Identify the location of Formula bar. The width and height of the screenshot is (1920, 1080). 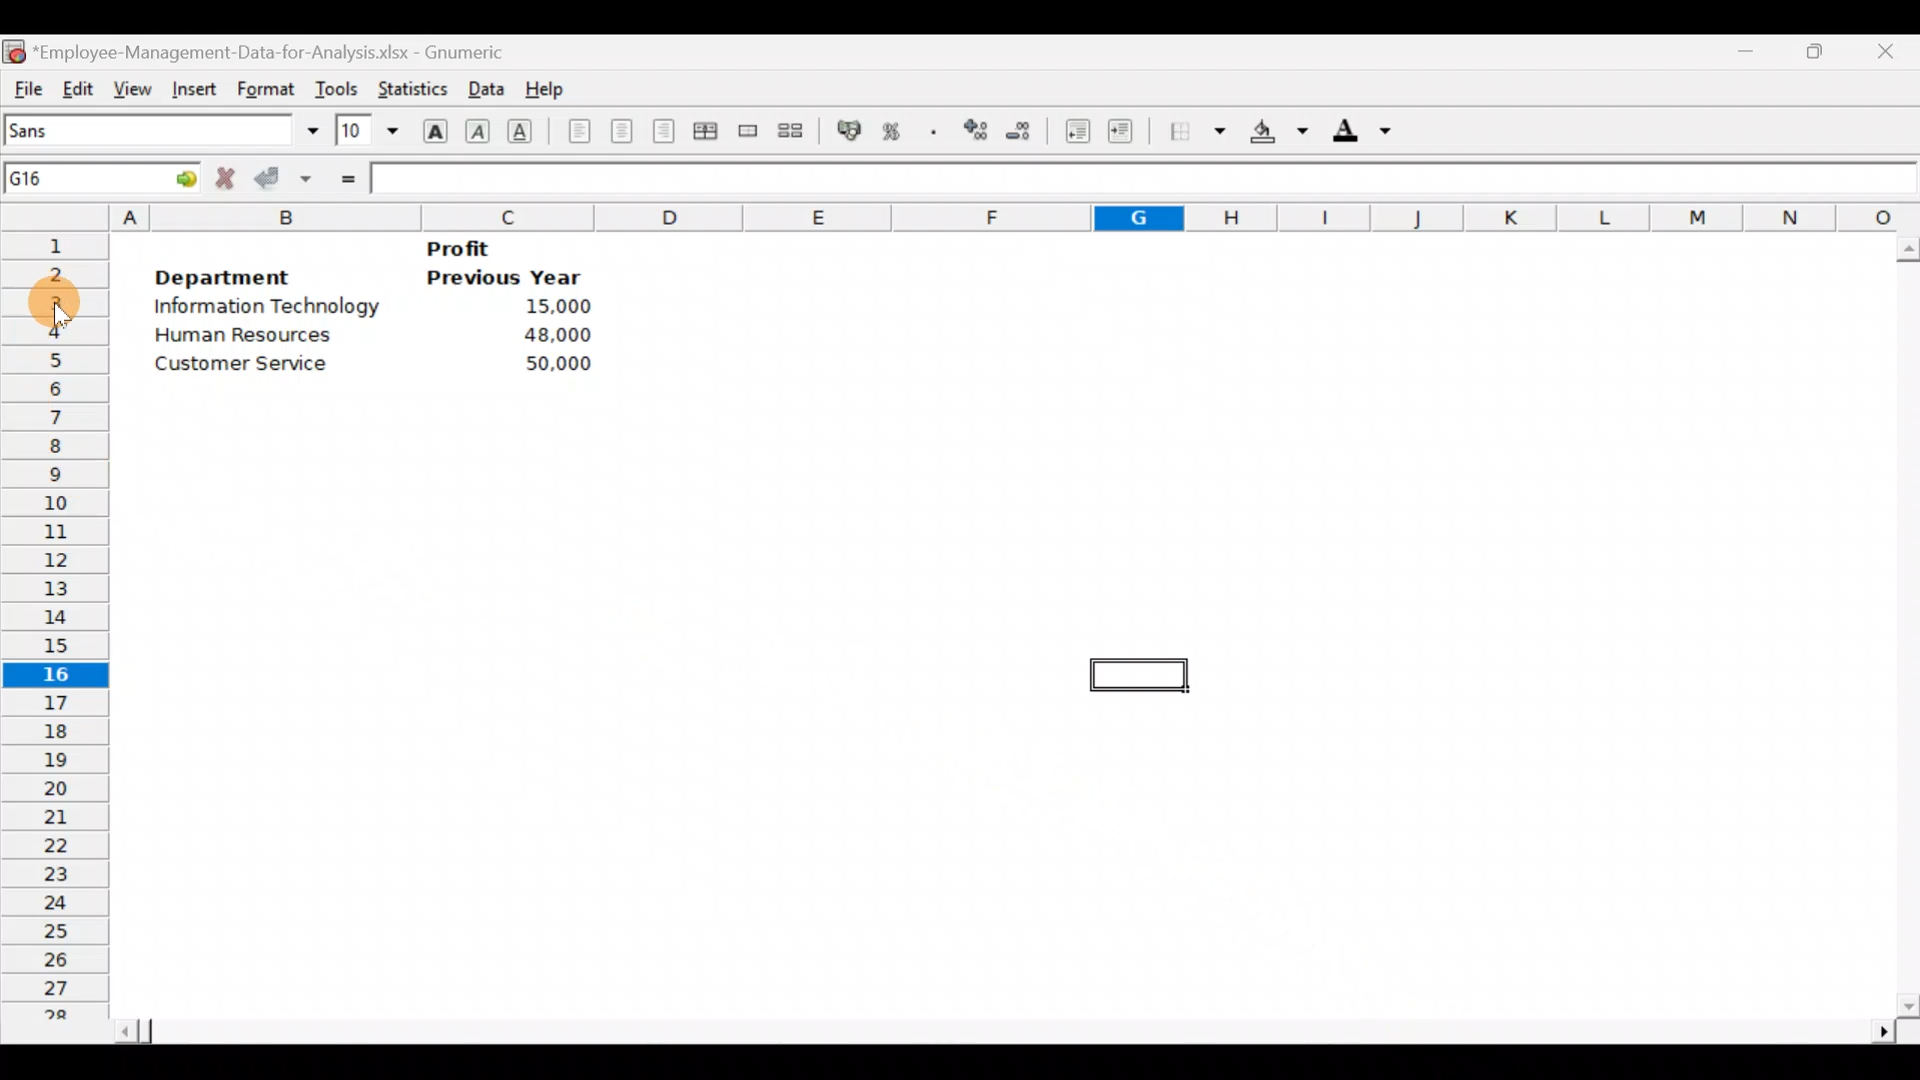
(1144, 180).